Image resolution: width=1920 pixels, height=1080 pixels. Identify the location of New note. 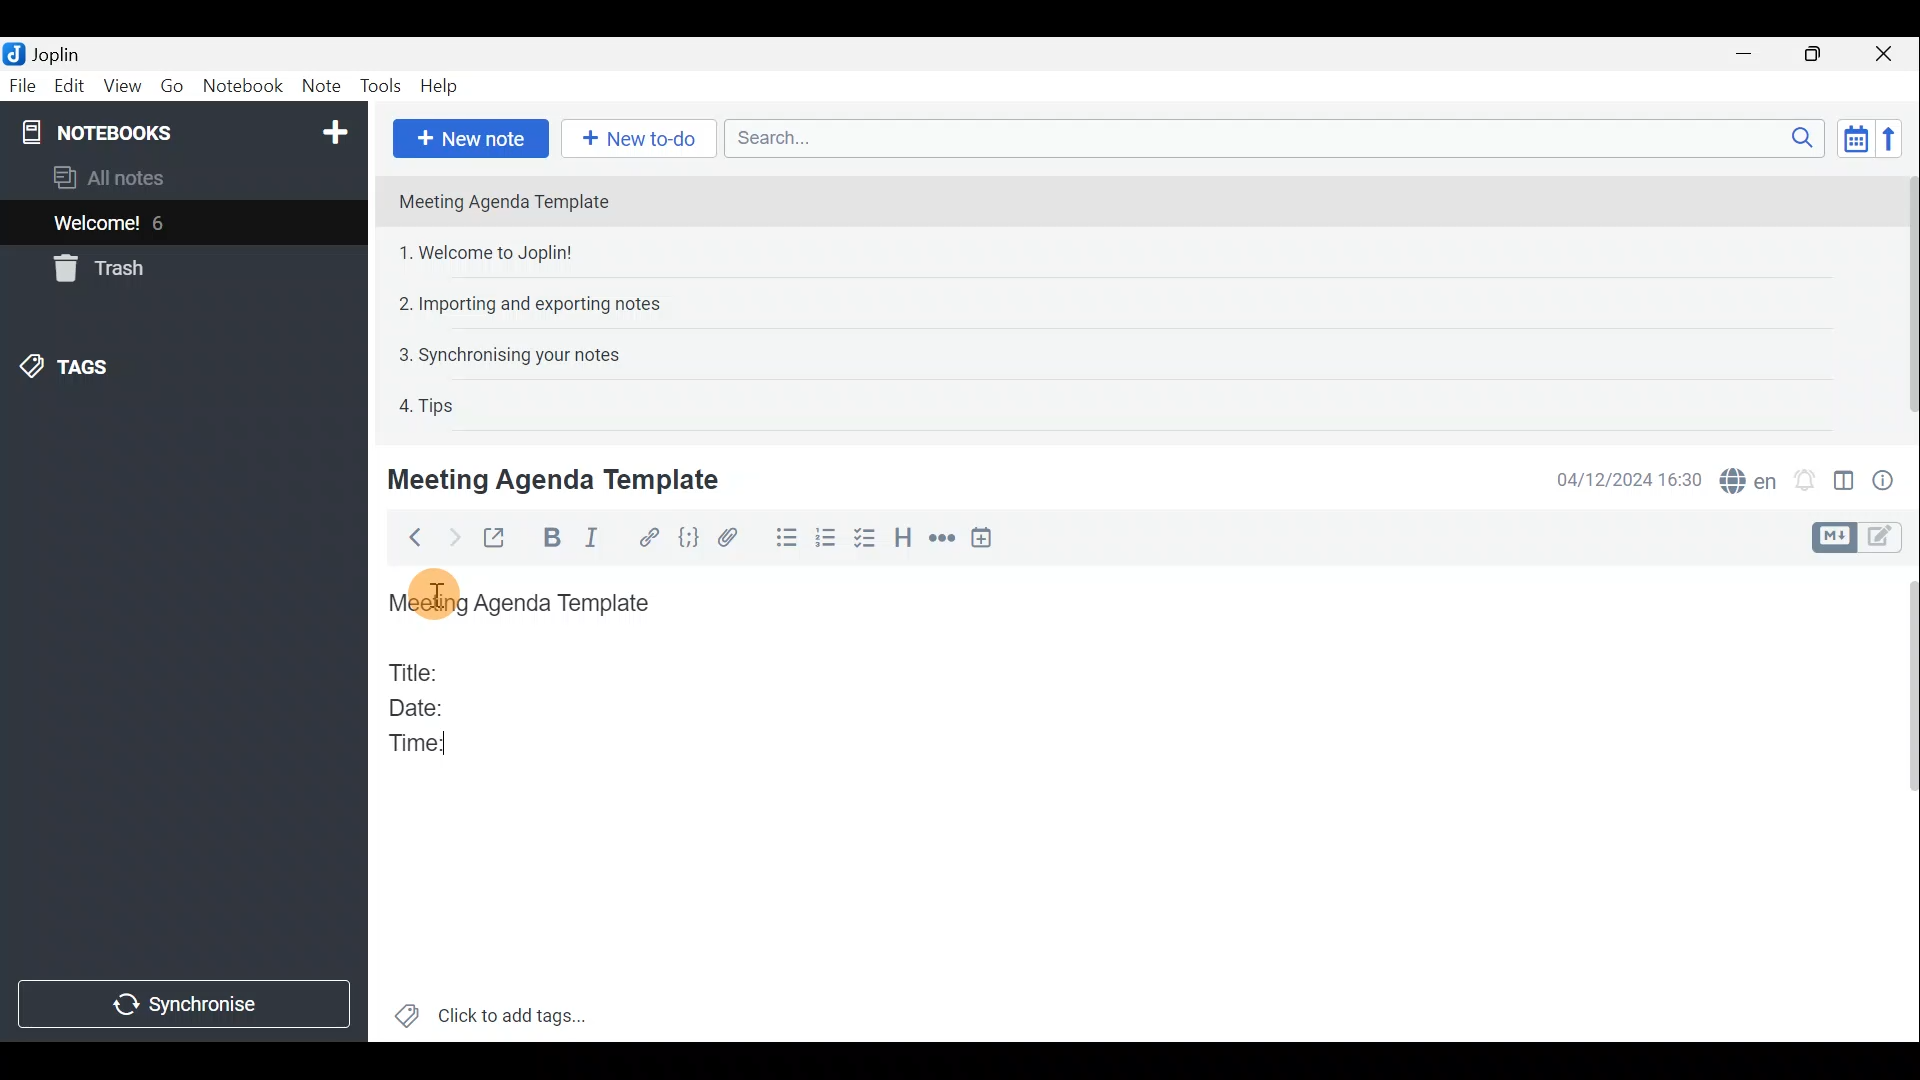
(471, 139).